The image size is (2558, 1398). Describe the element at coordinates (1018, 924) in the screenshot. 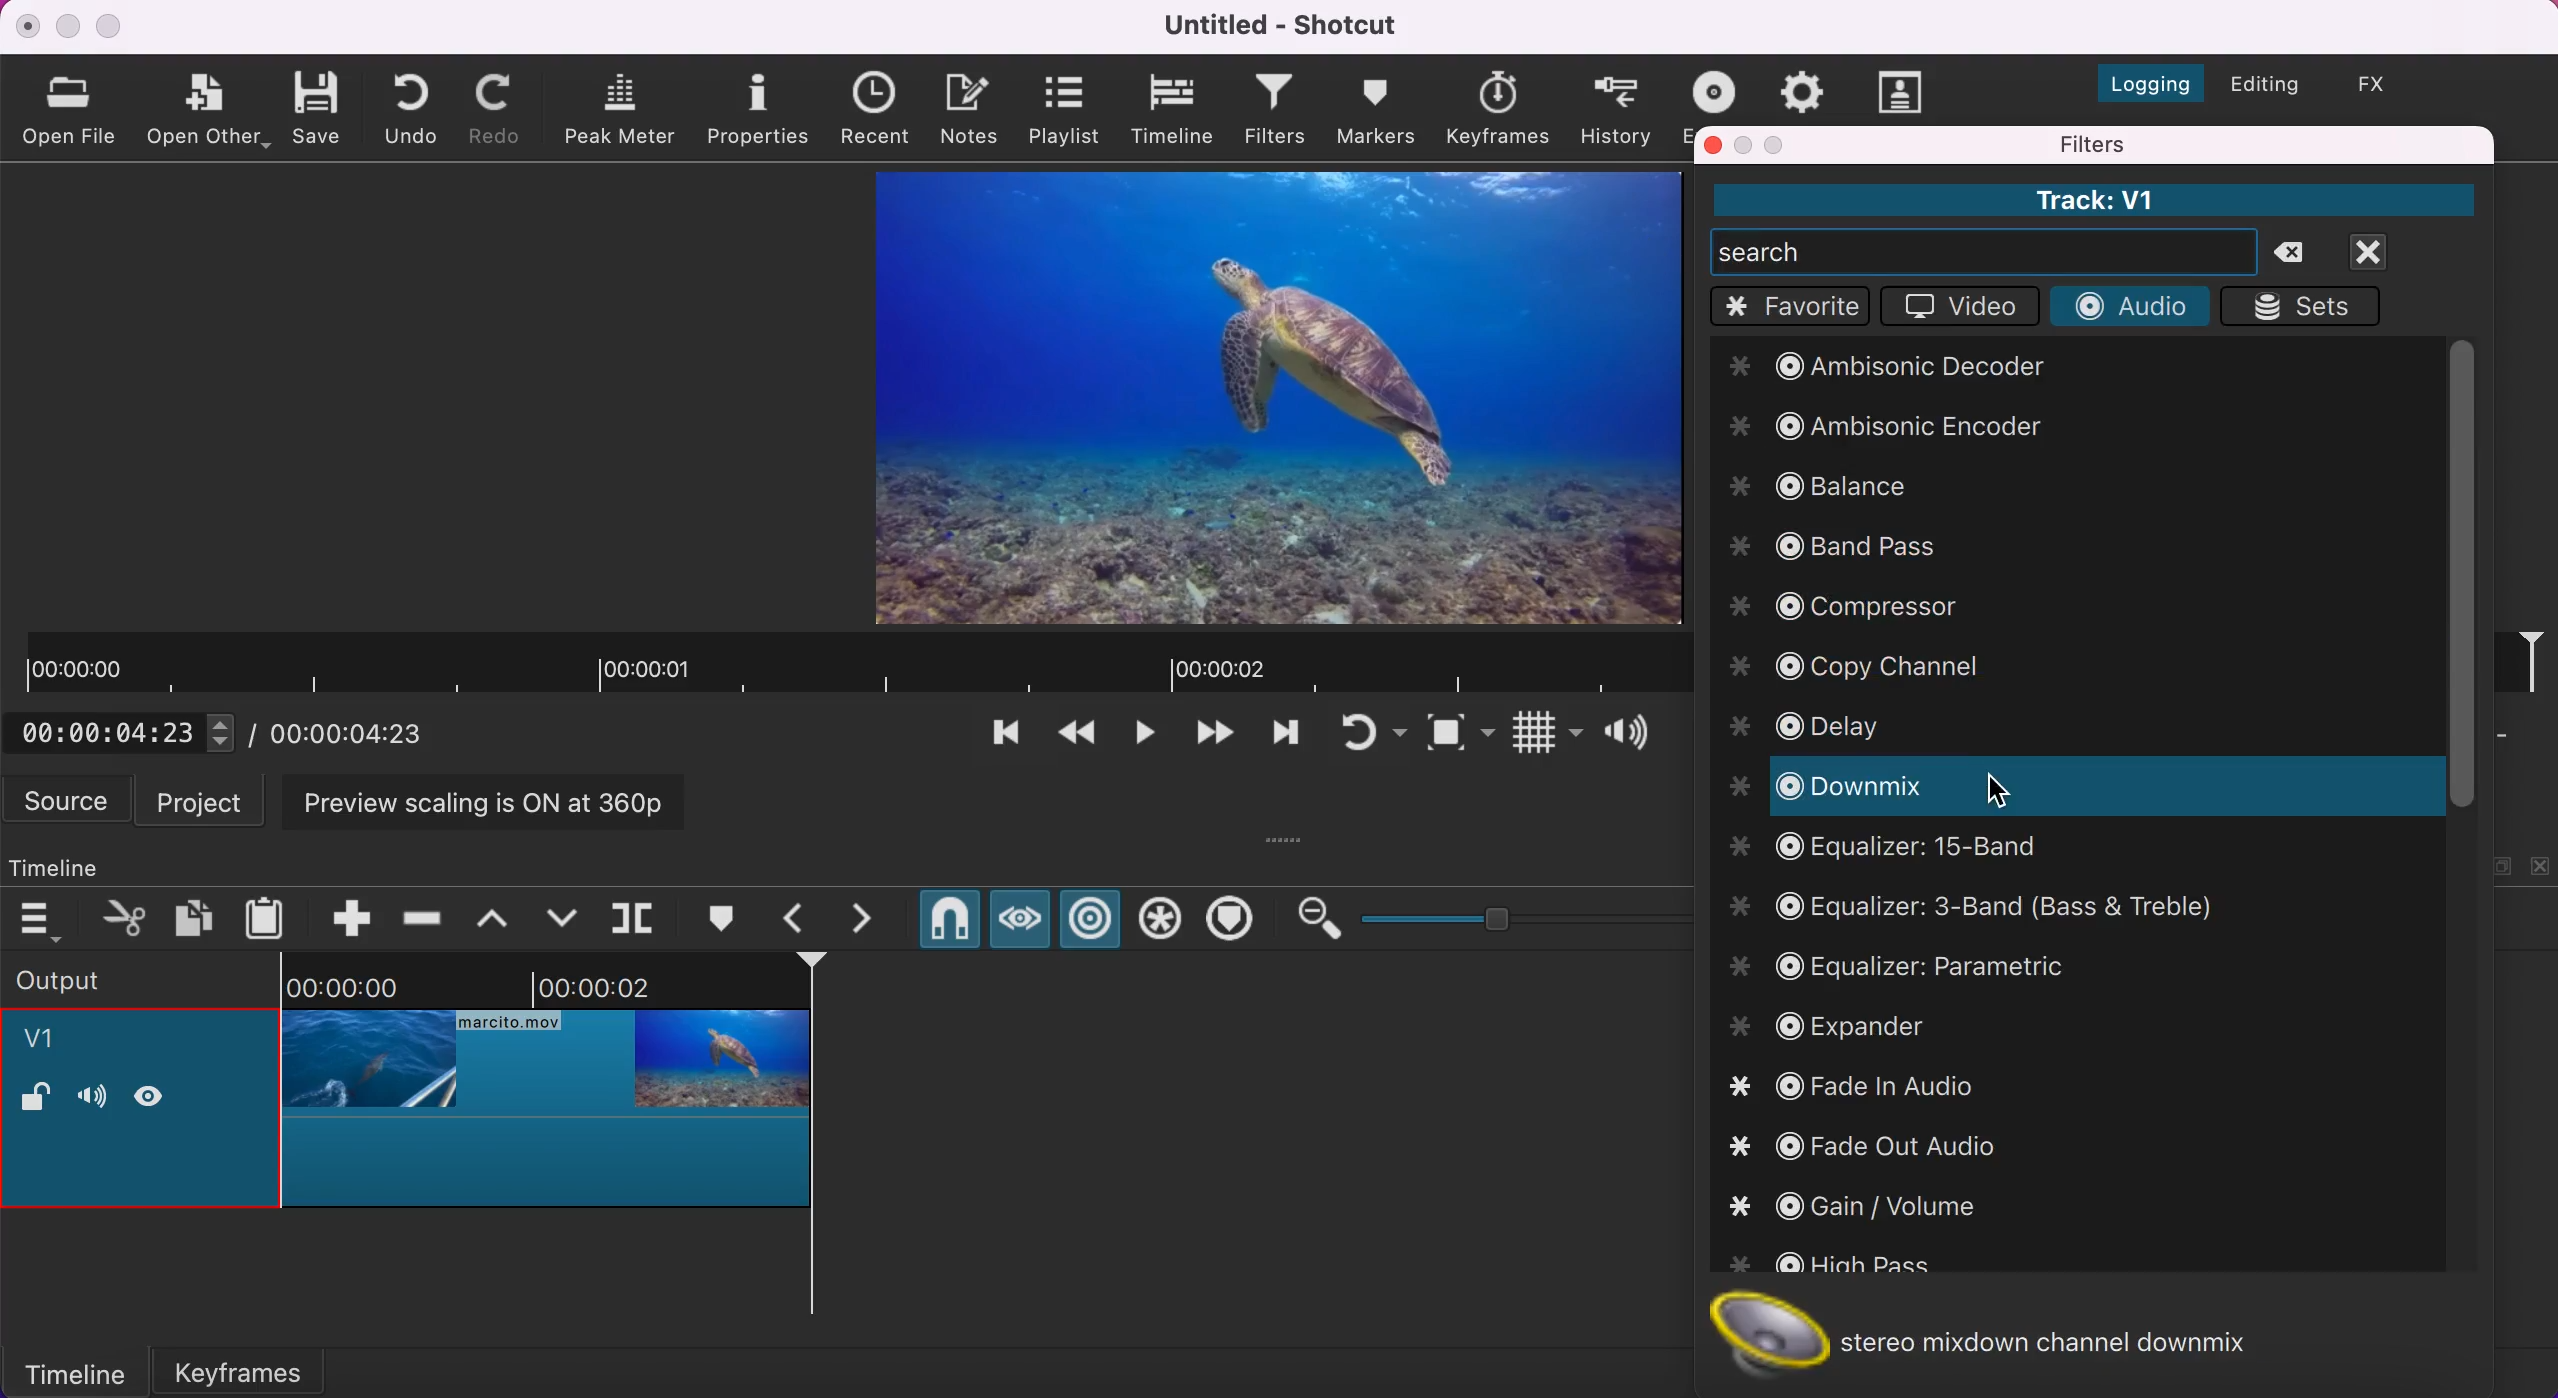

I see `scrub while draggins` at that location.